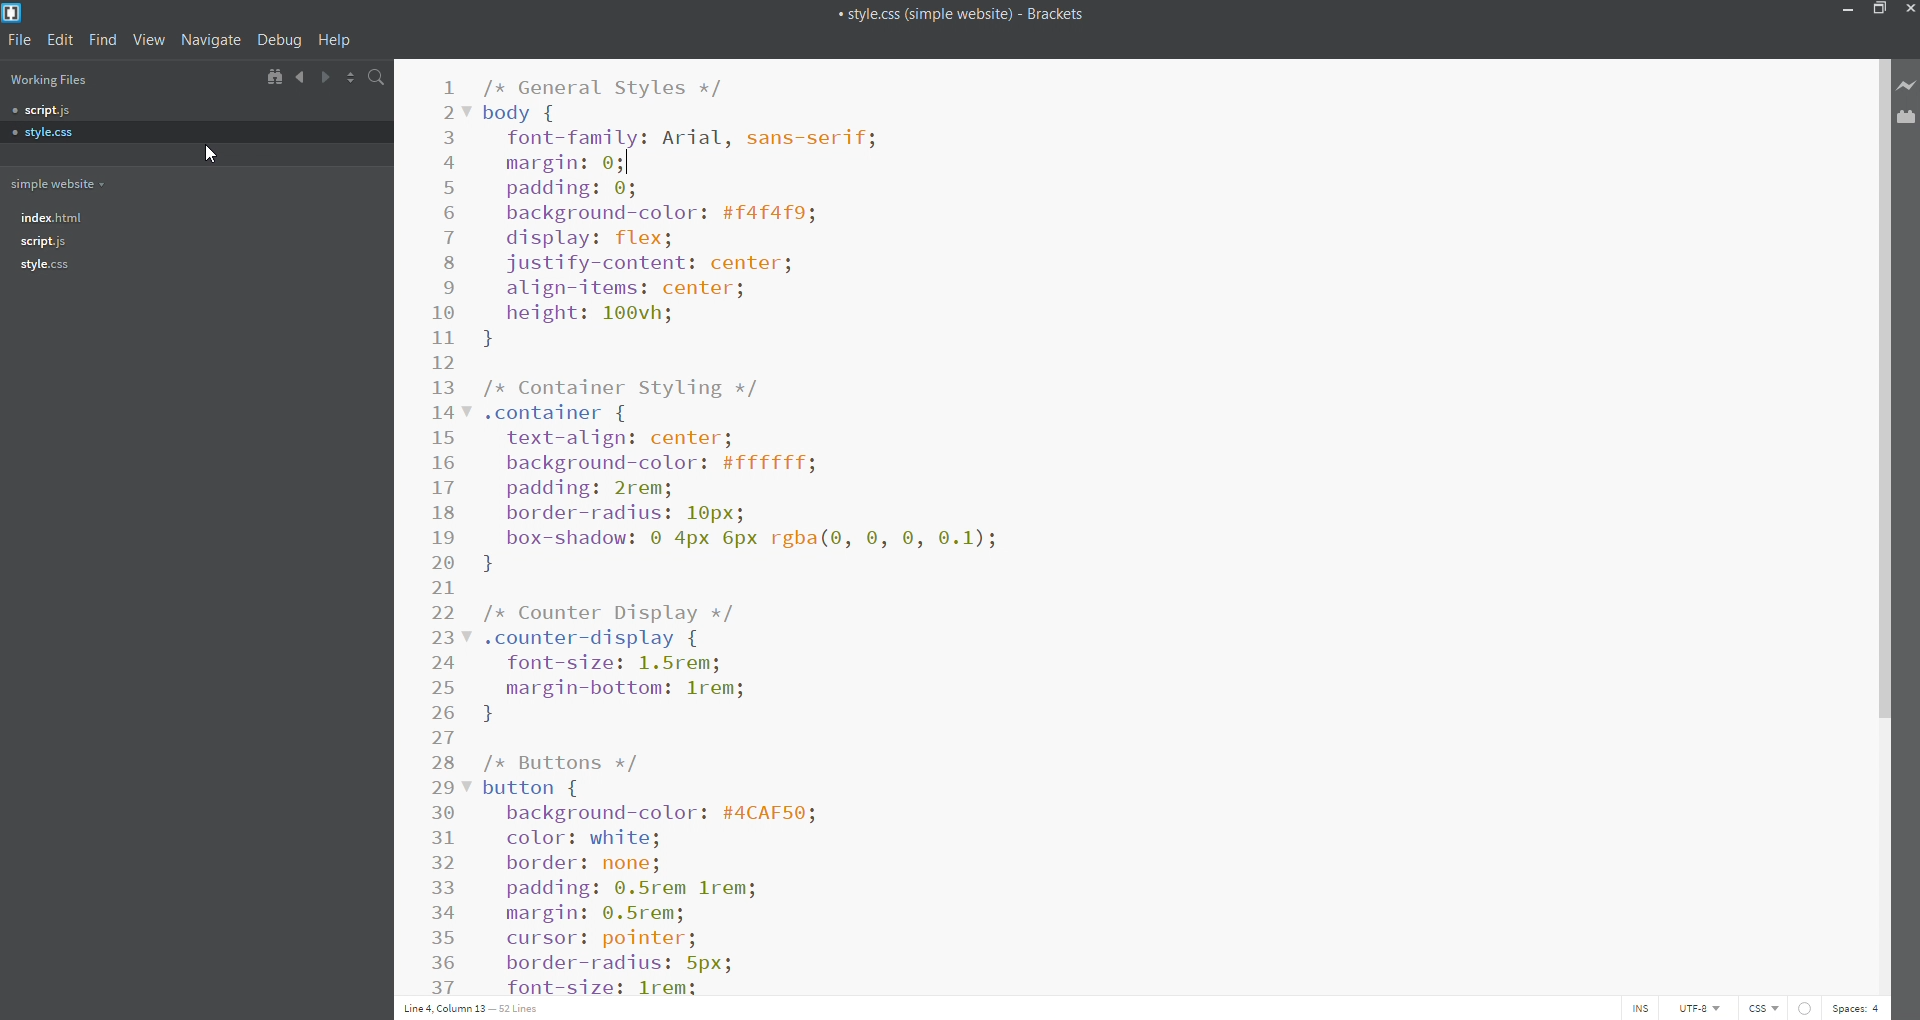 The image size is (1920, 1020). What do you see at coordinates (299, 77) in the screenshot?
I see `navigate backward` at bounding box center [299, 77].